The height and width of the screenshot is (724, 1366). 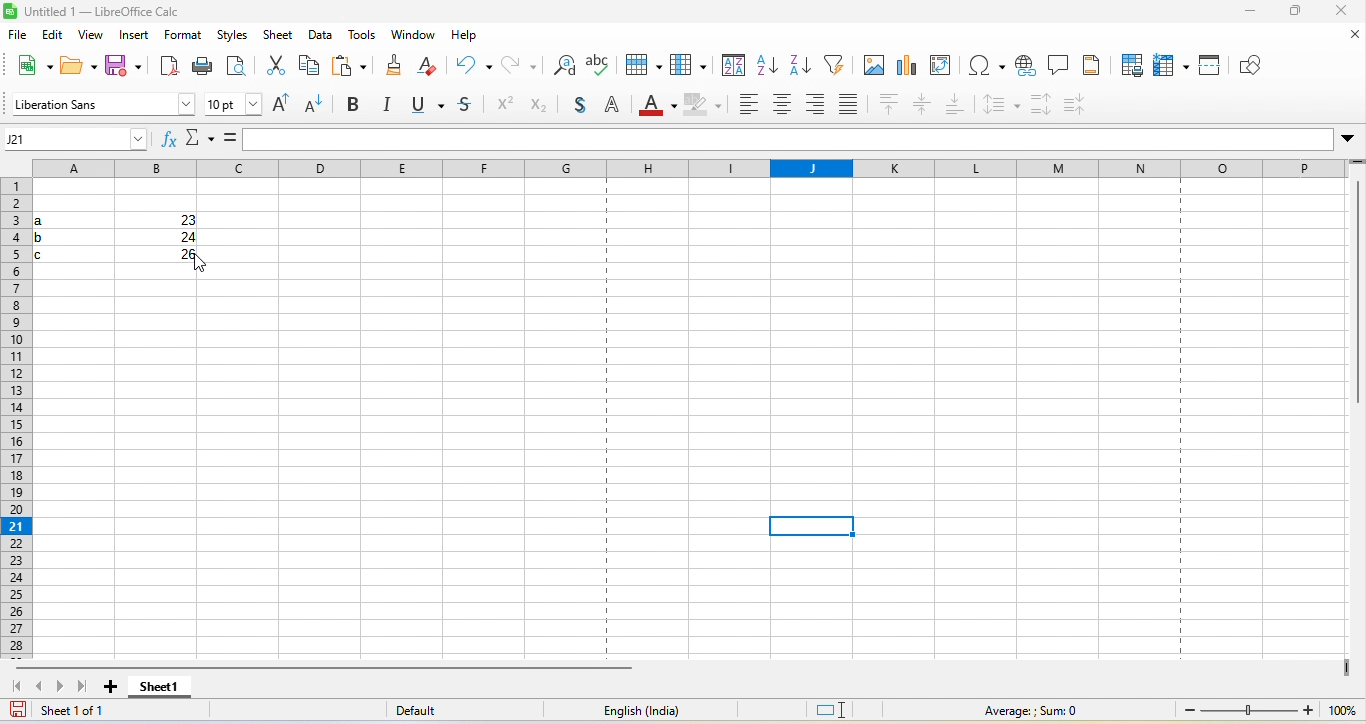 I want to click on print preview, so click(x=236, y=68).